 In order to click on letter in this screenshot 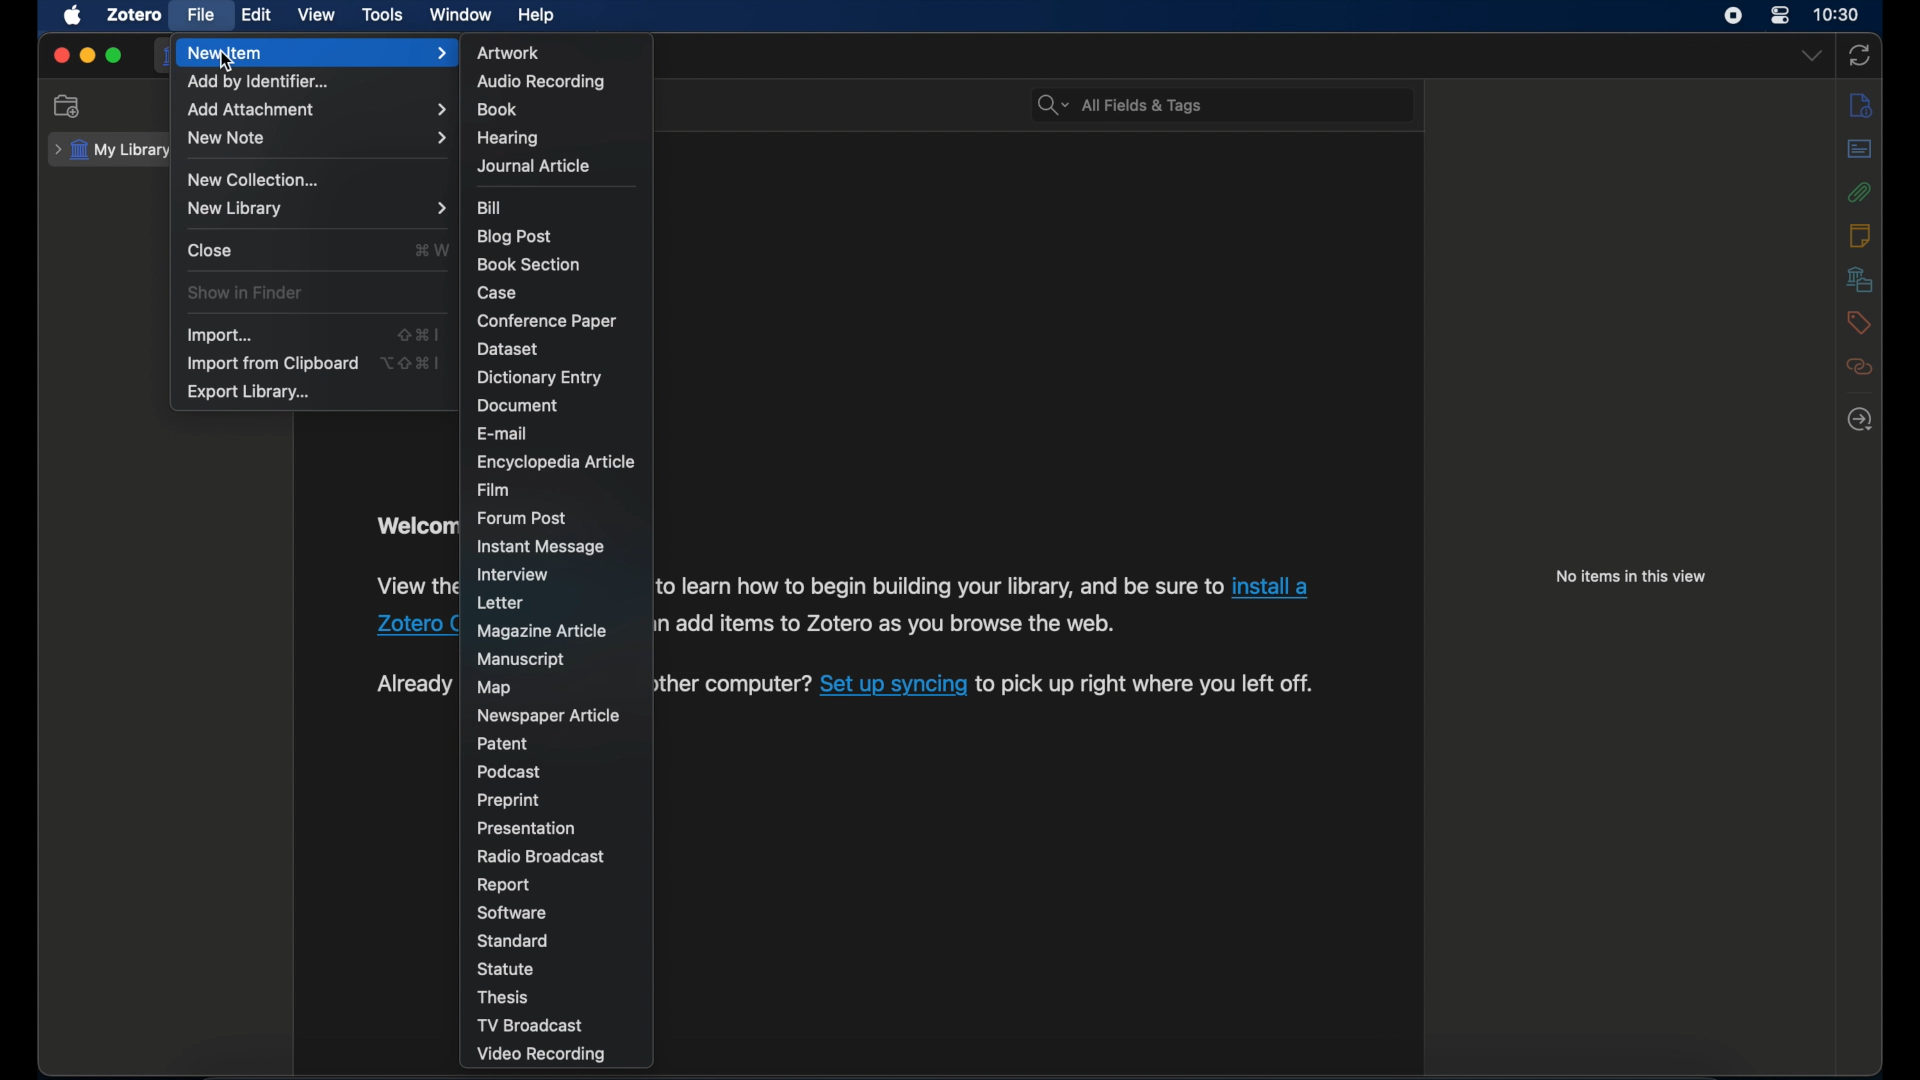, I will do `click(502, 604)`.